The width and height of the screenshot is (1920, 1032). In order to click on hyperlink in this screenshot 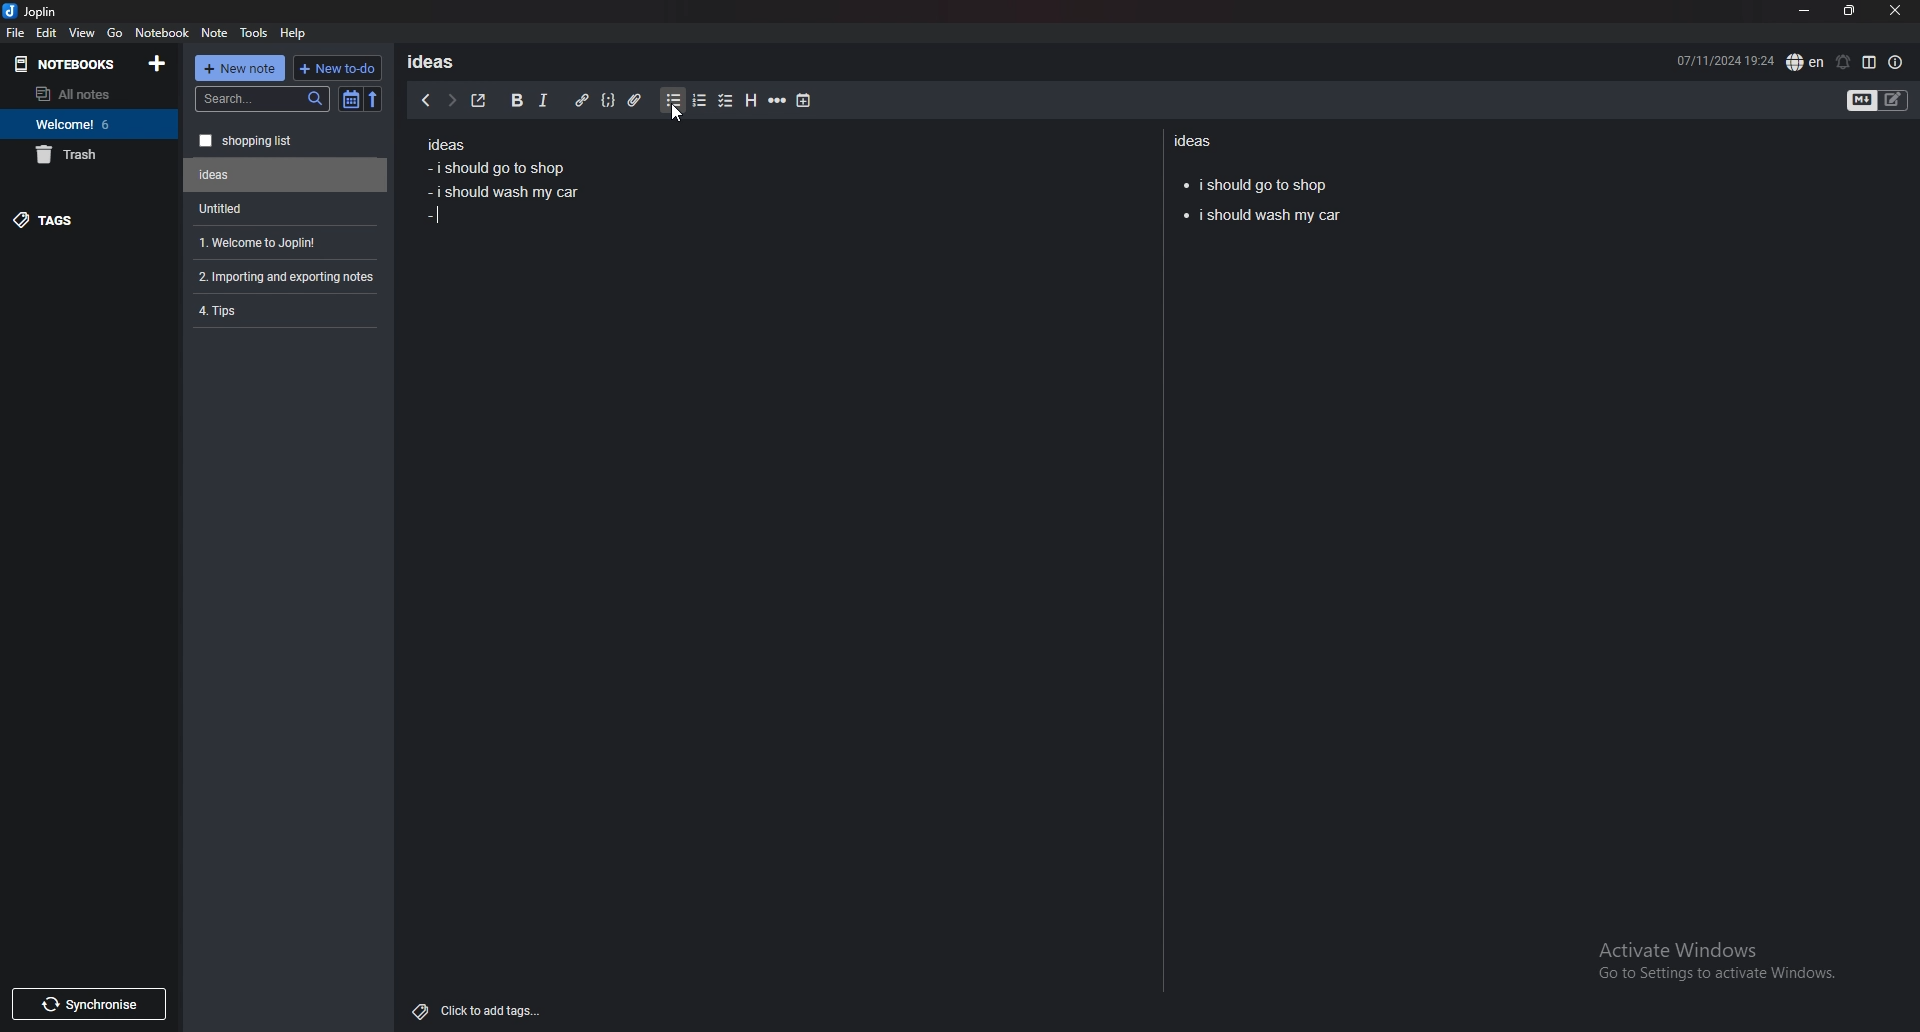, I will do `click(581, 101)`.